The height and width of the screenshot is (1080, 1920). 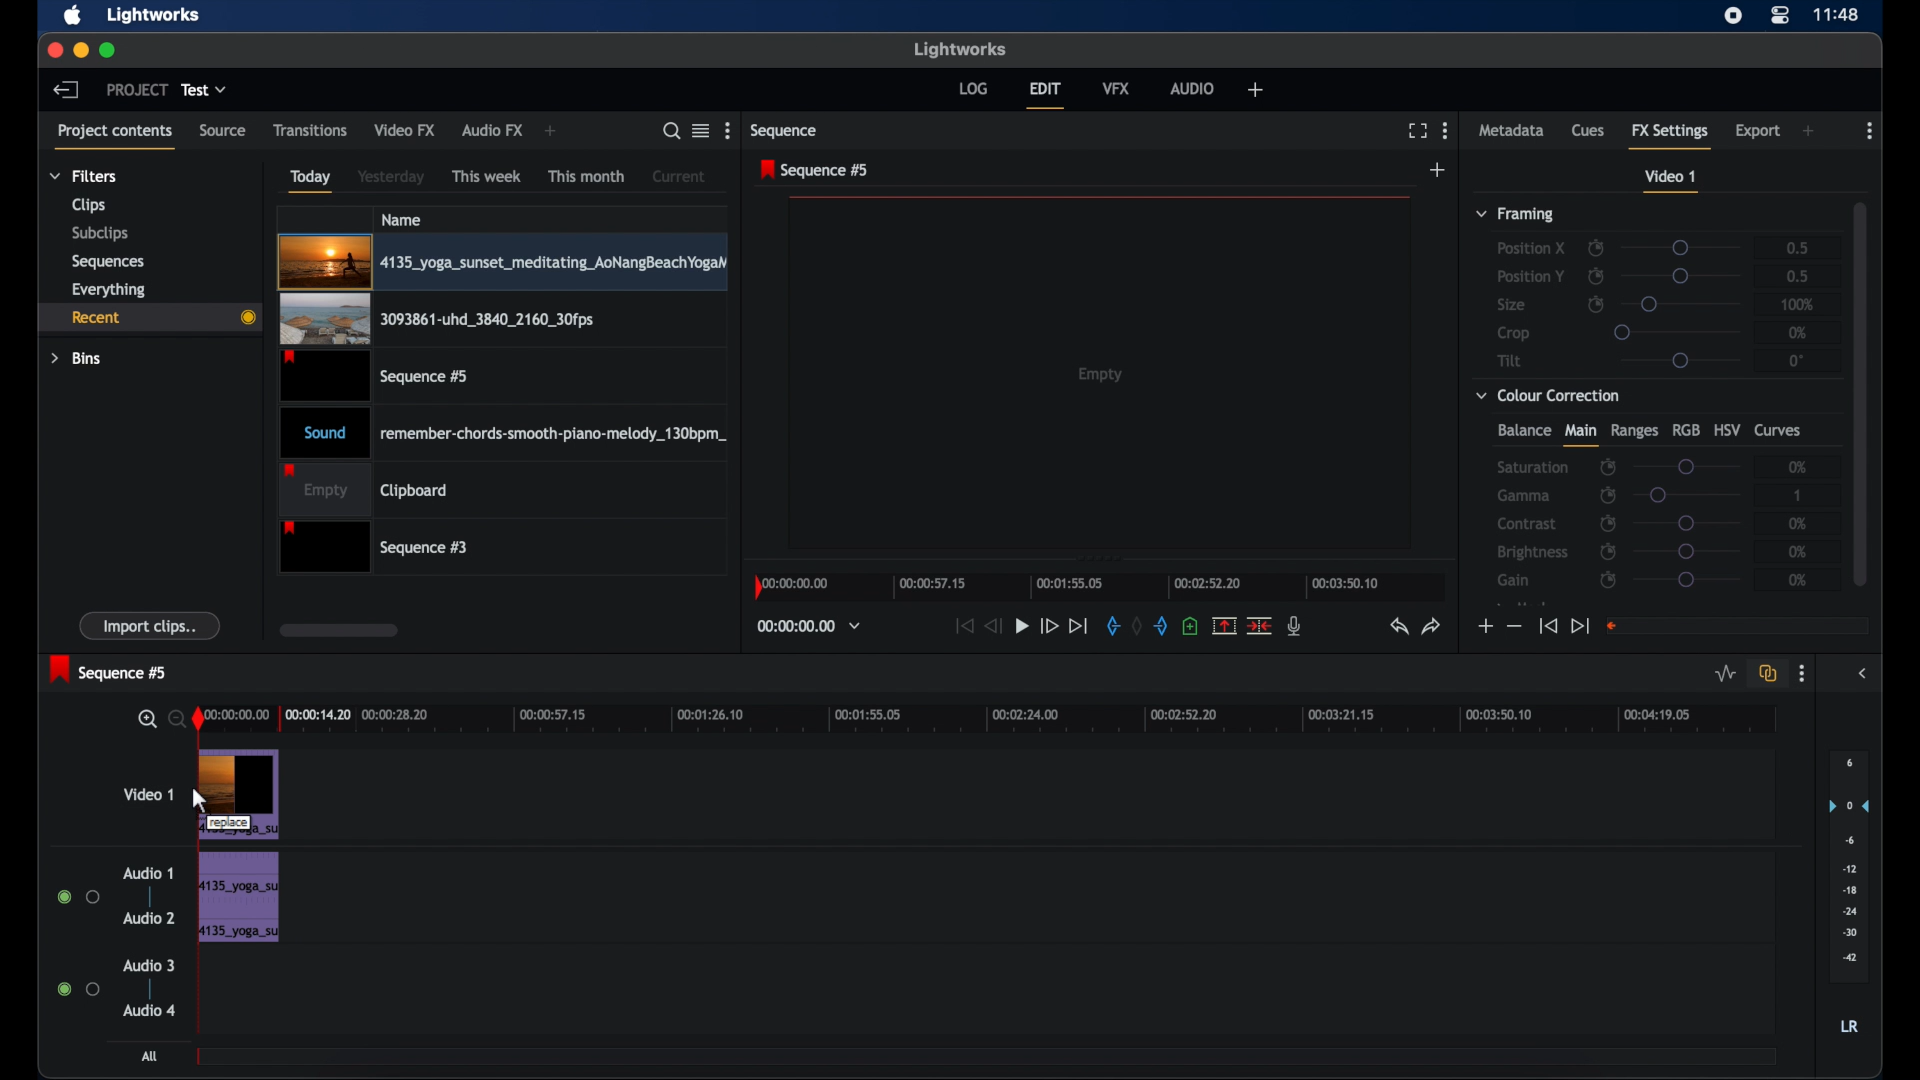 I want to click on slider, so click(x=1687, y=551).